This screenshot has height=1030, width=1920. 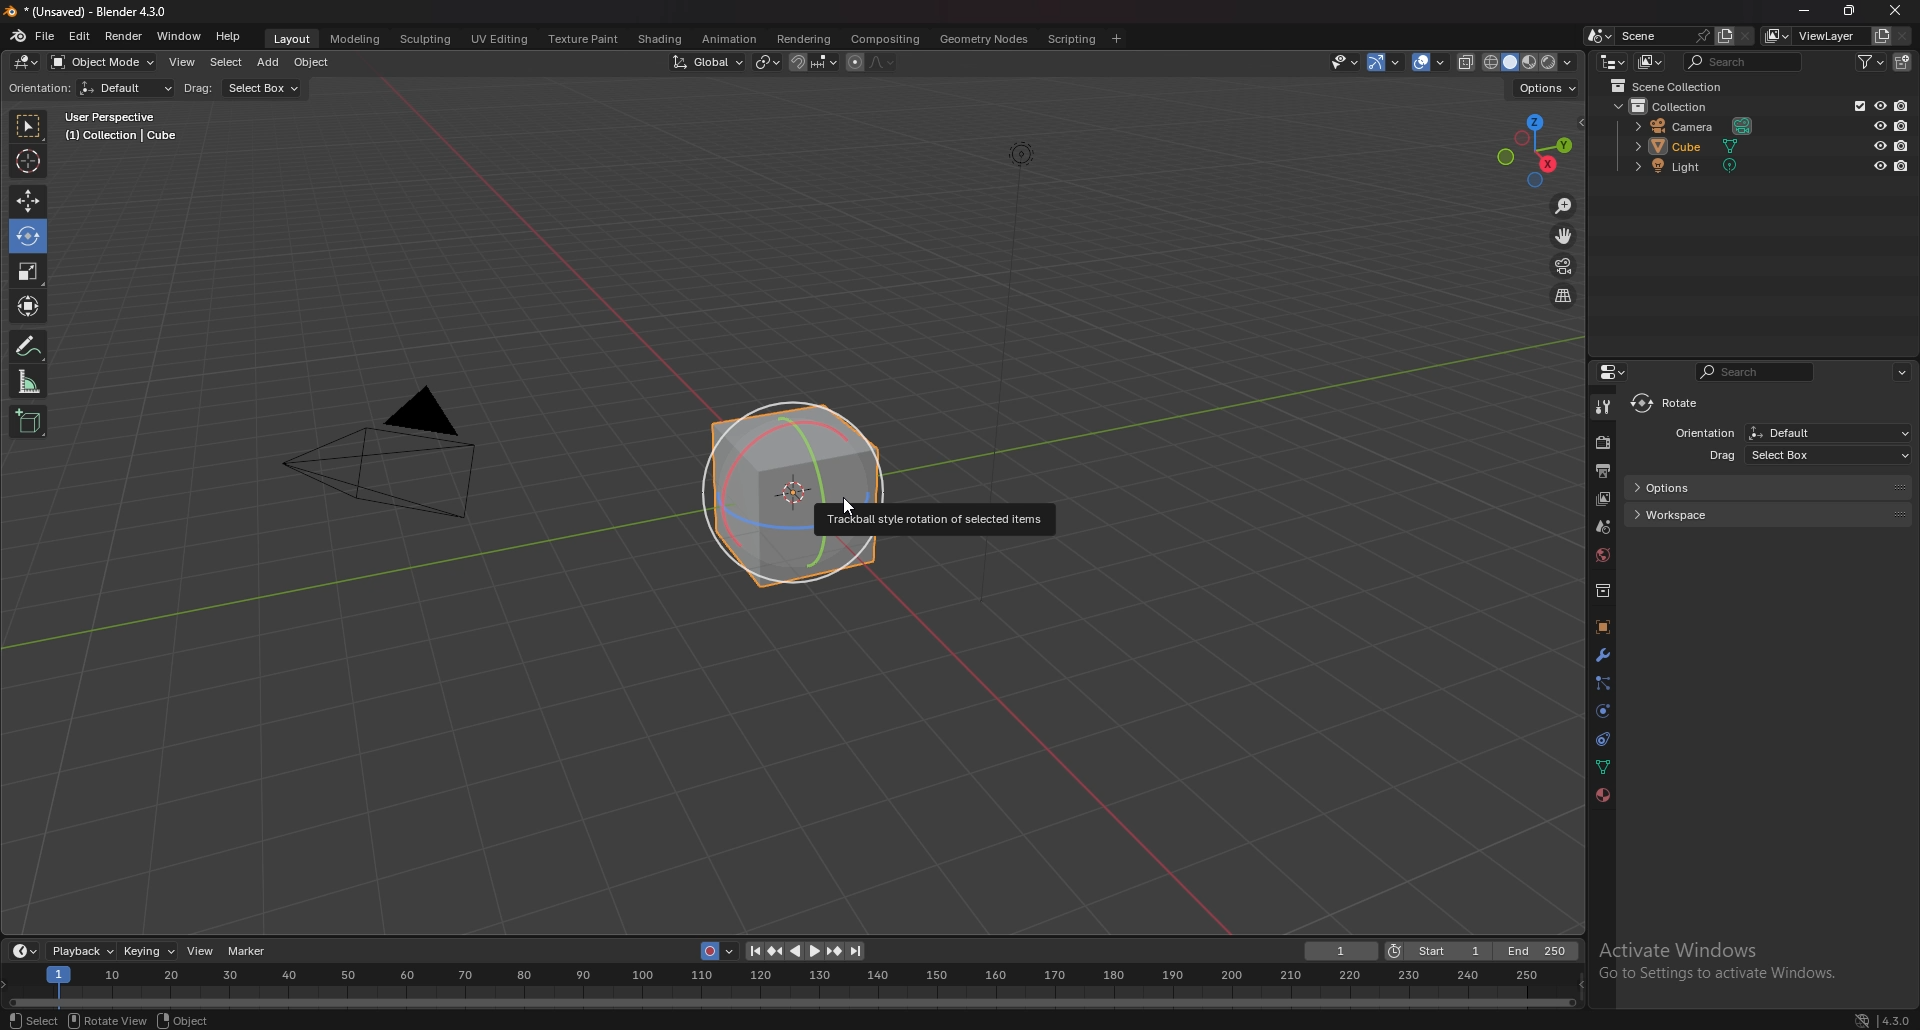 I want to click on jump to endpoint, so click(x=857, y=950).